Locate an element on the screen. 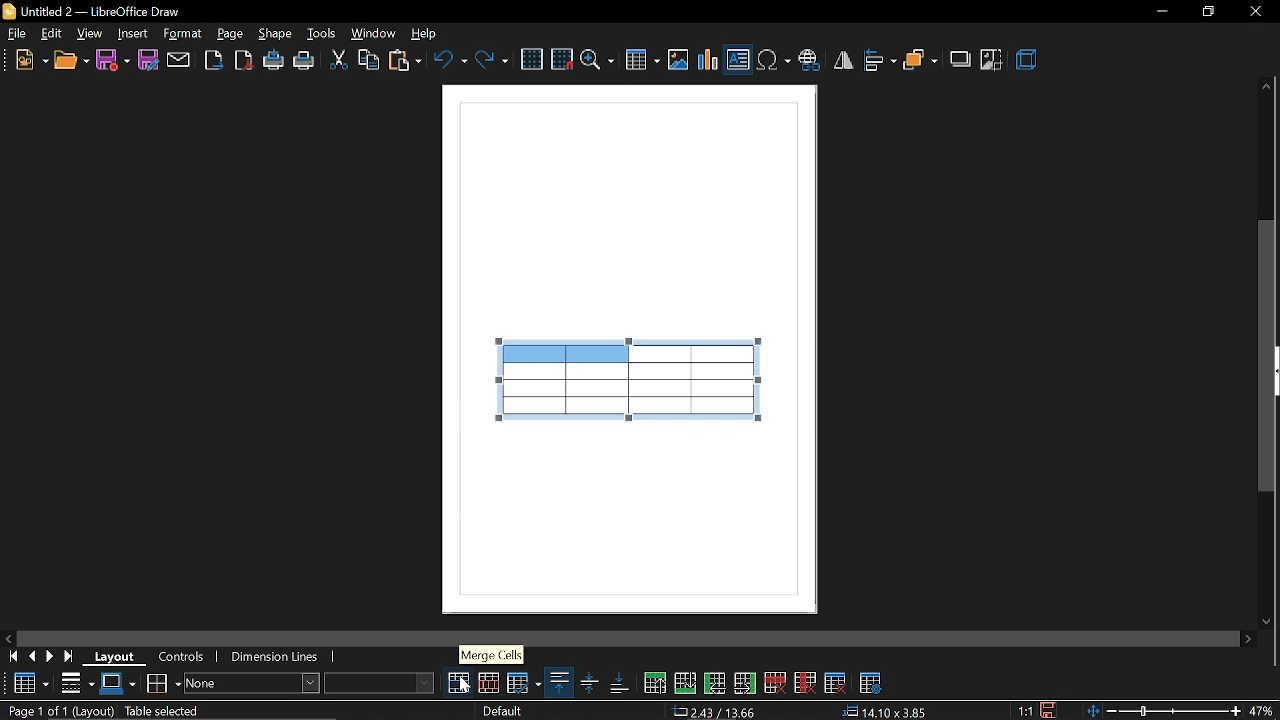  borders is located at coordinates (163, 682).